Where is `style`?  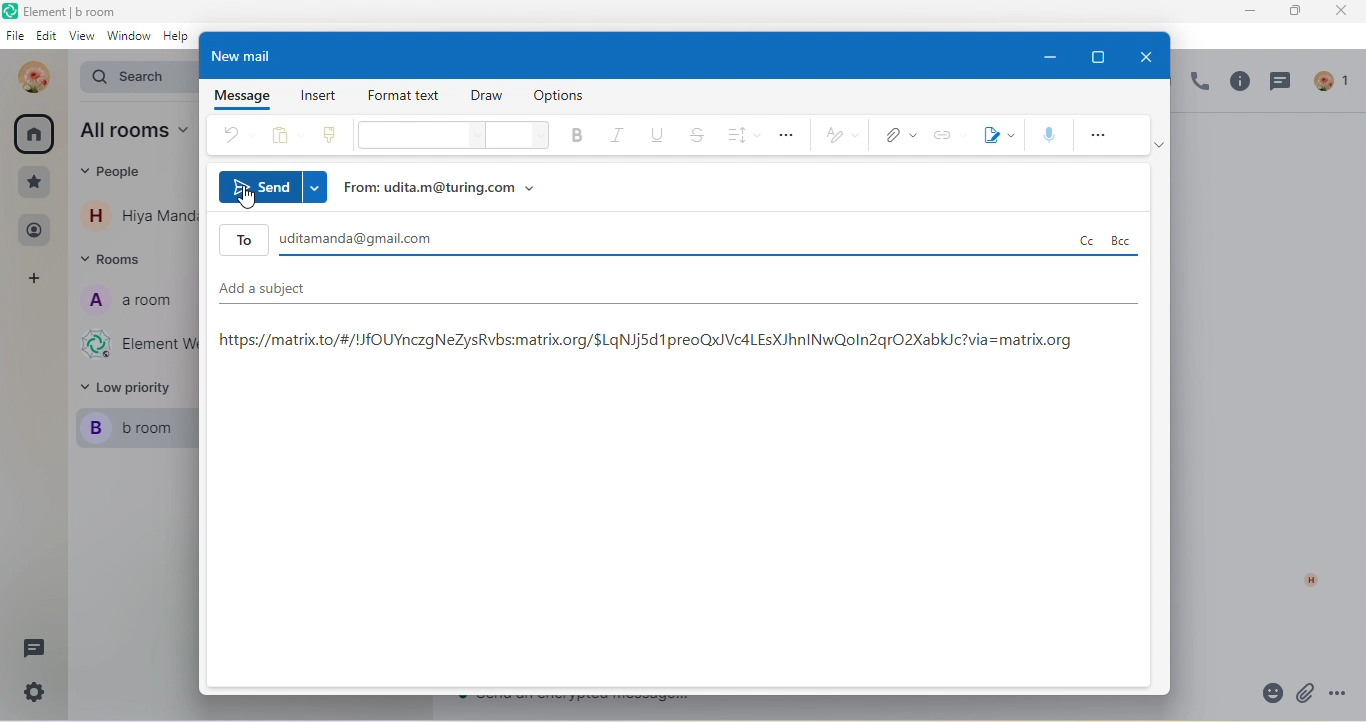
style is located at coordinates (840, 137).